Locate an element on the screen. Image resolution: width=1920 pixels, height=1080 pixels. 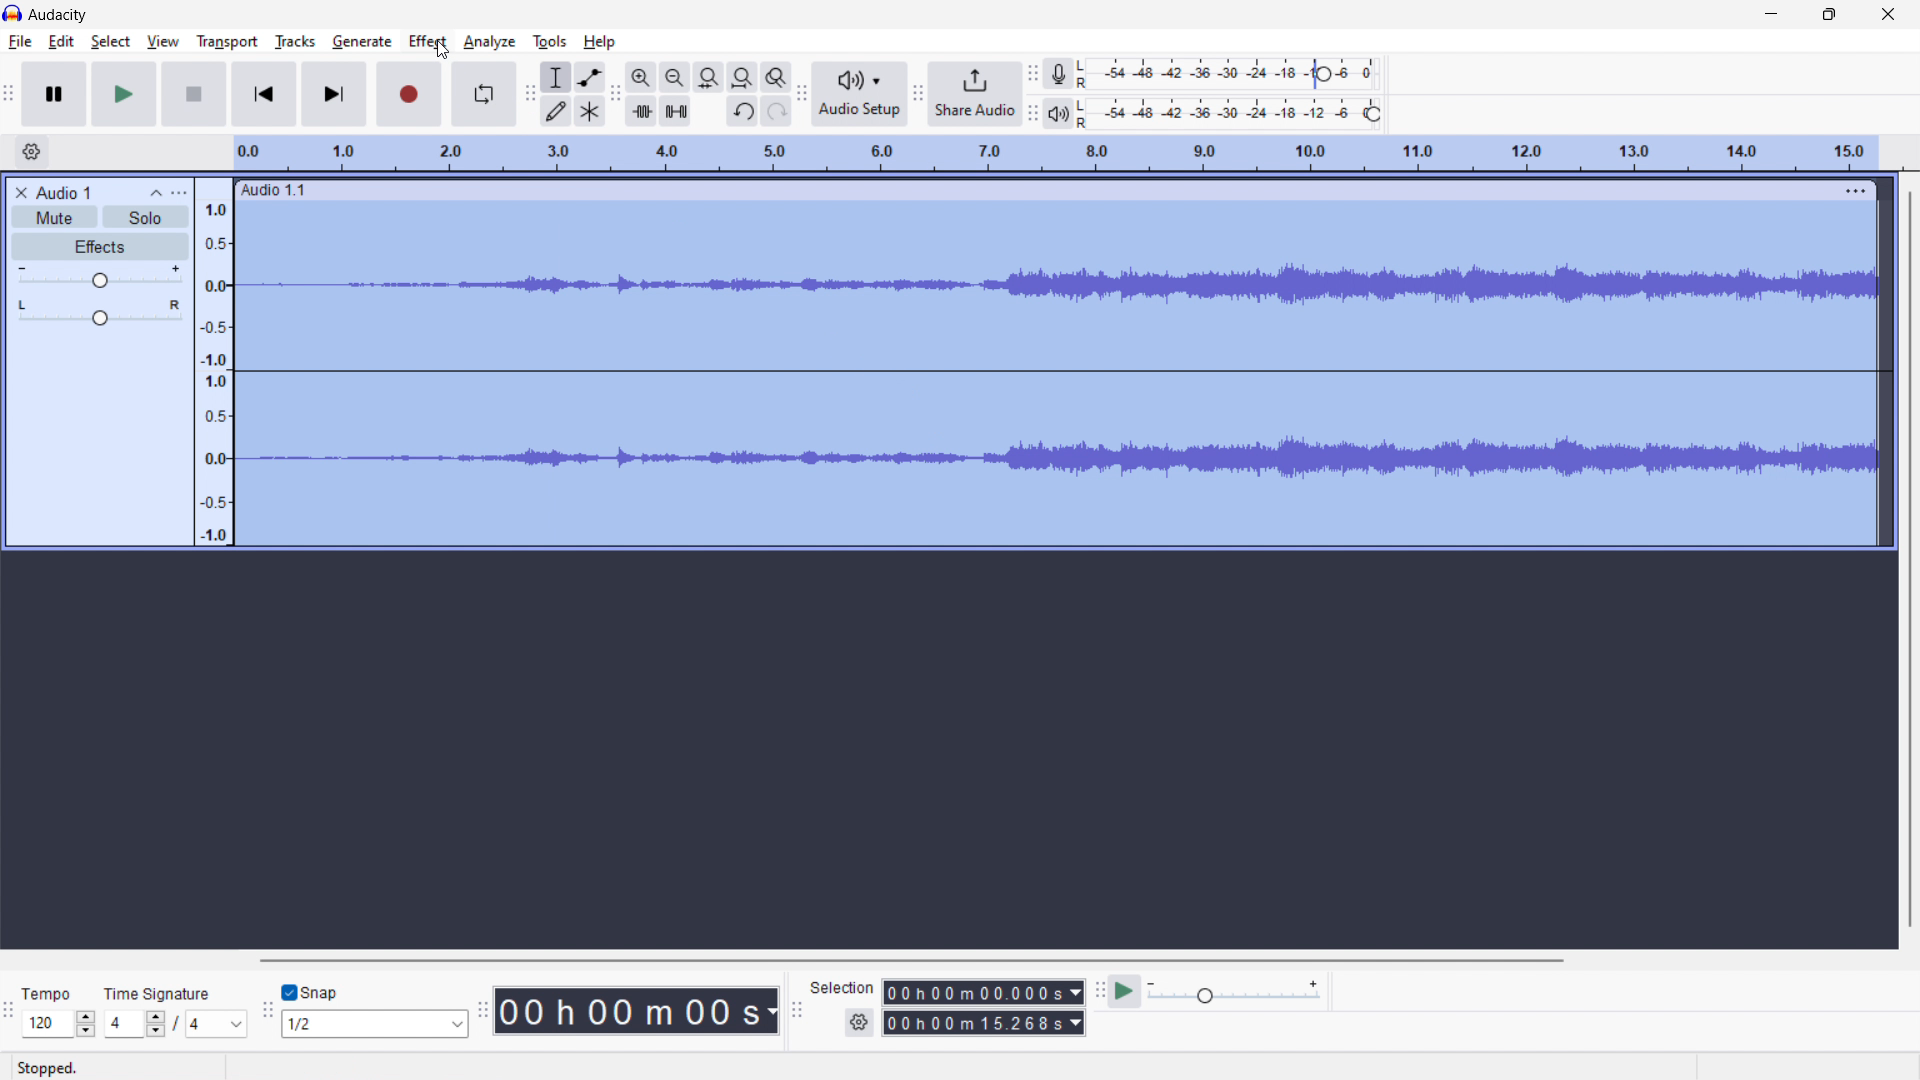
share audio toolbar is located at coordinates (916, 92).